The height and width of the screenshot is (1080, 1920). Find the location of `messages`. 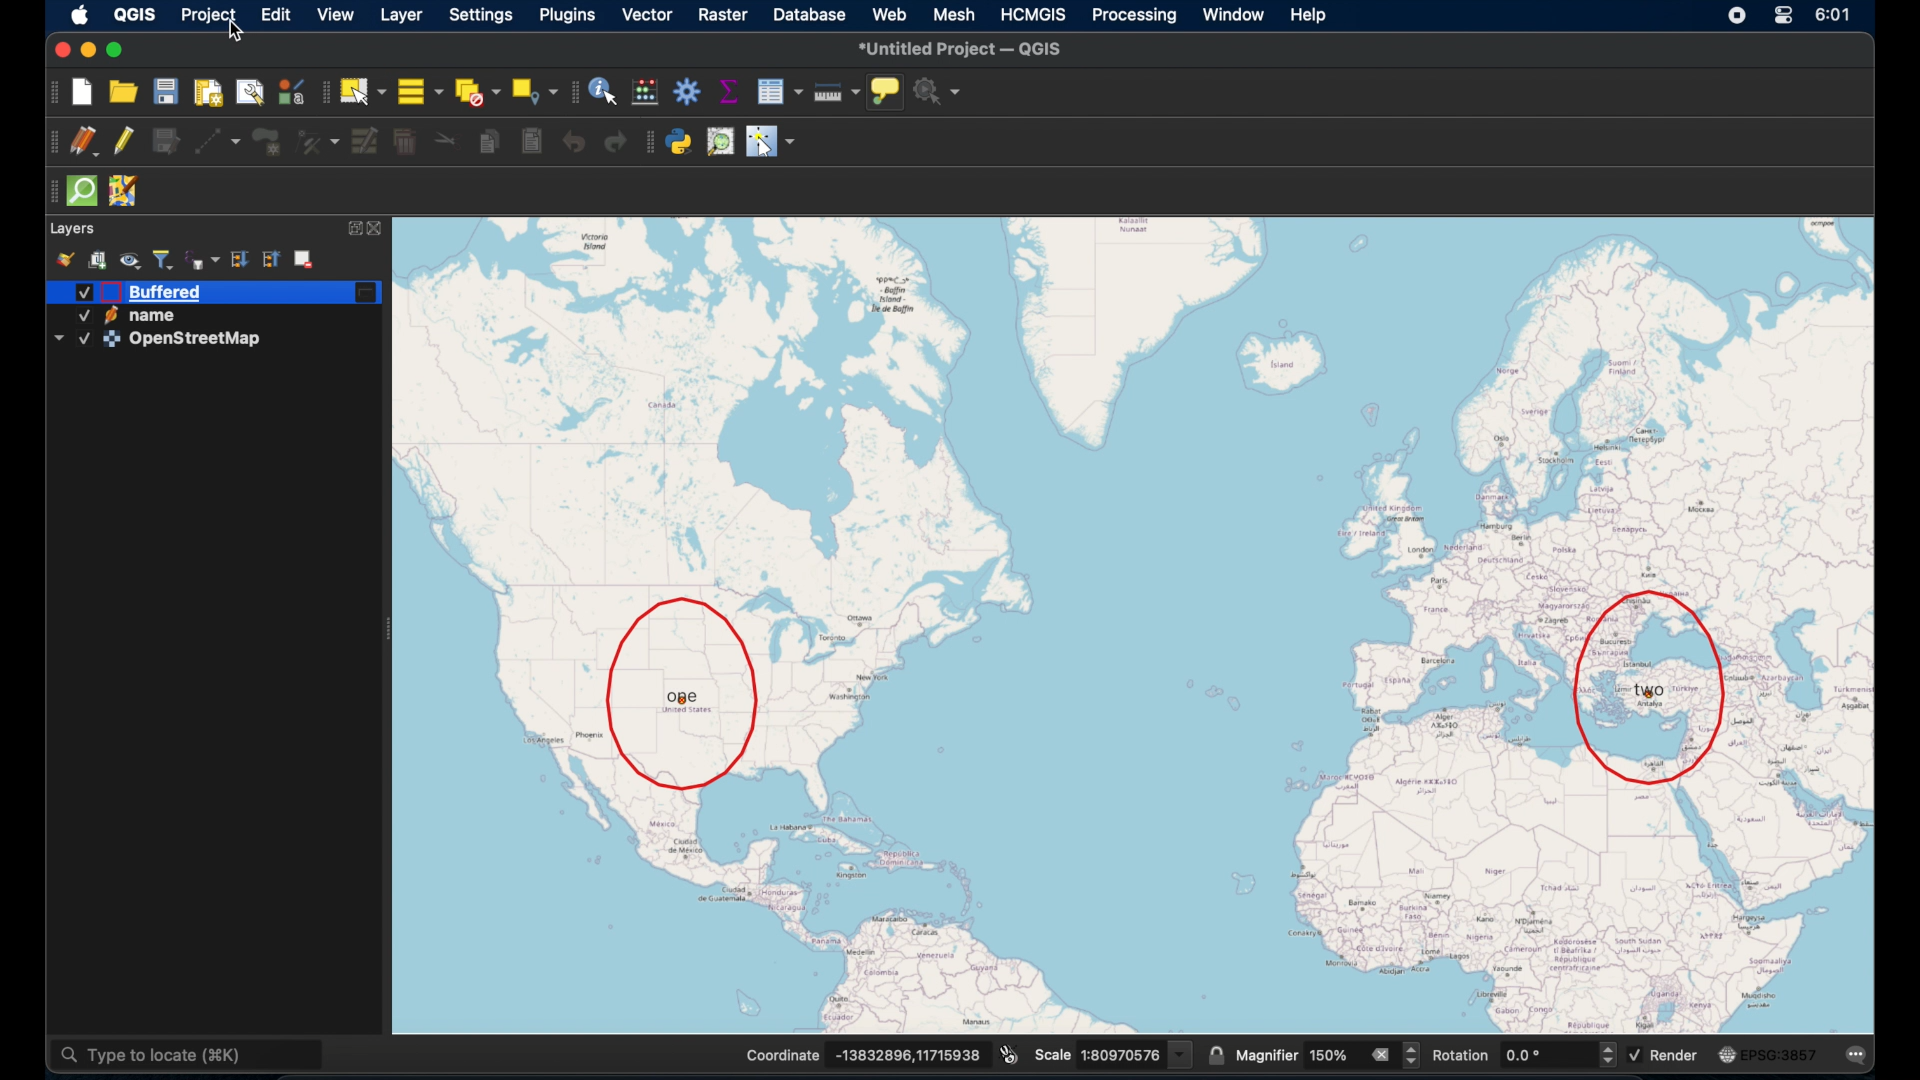

messages is located at coordinates (1853, 1053).